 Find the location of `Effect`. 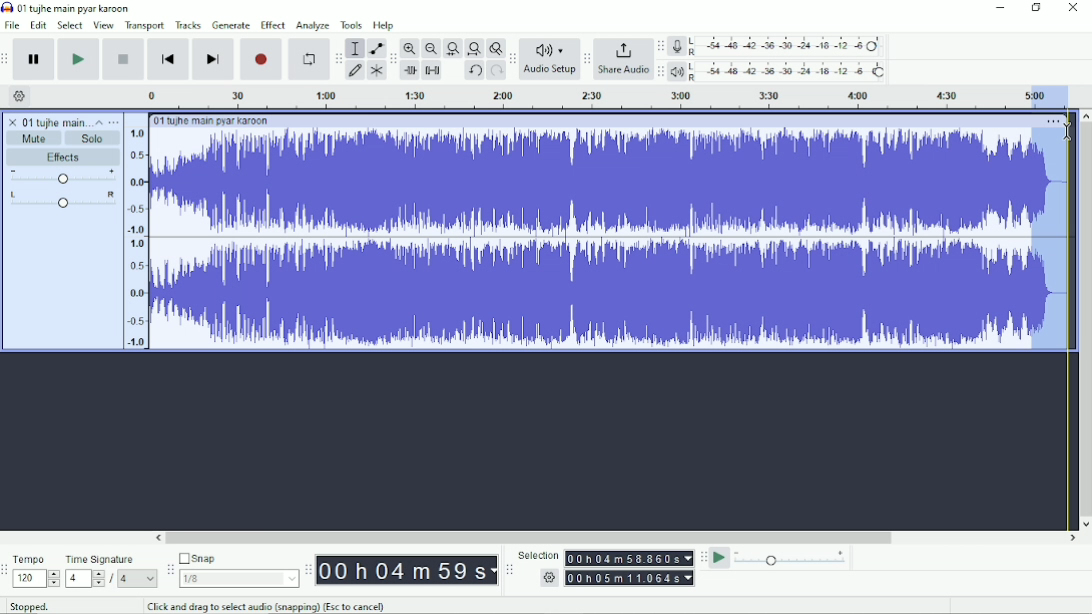

Effect is located at coordinates (274, 25).